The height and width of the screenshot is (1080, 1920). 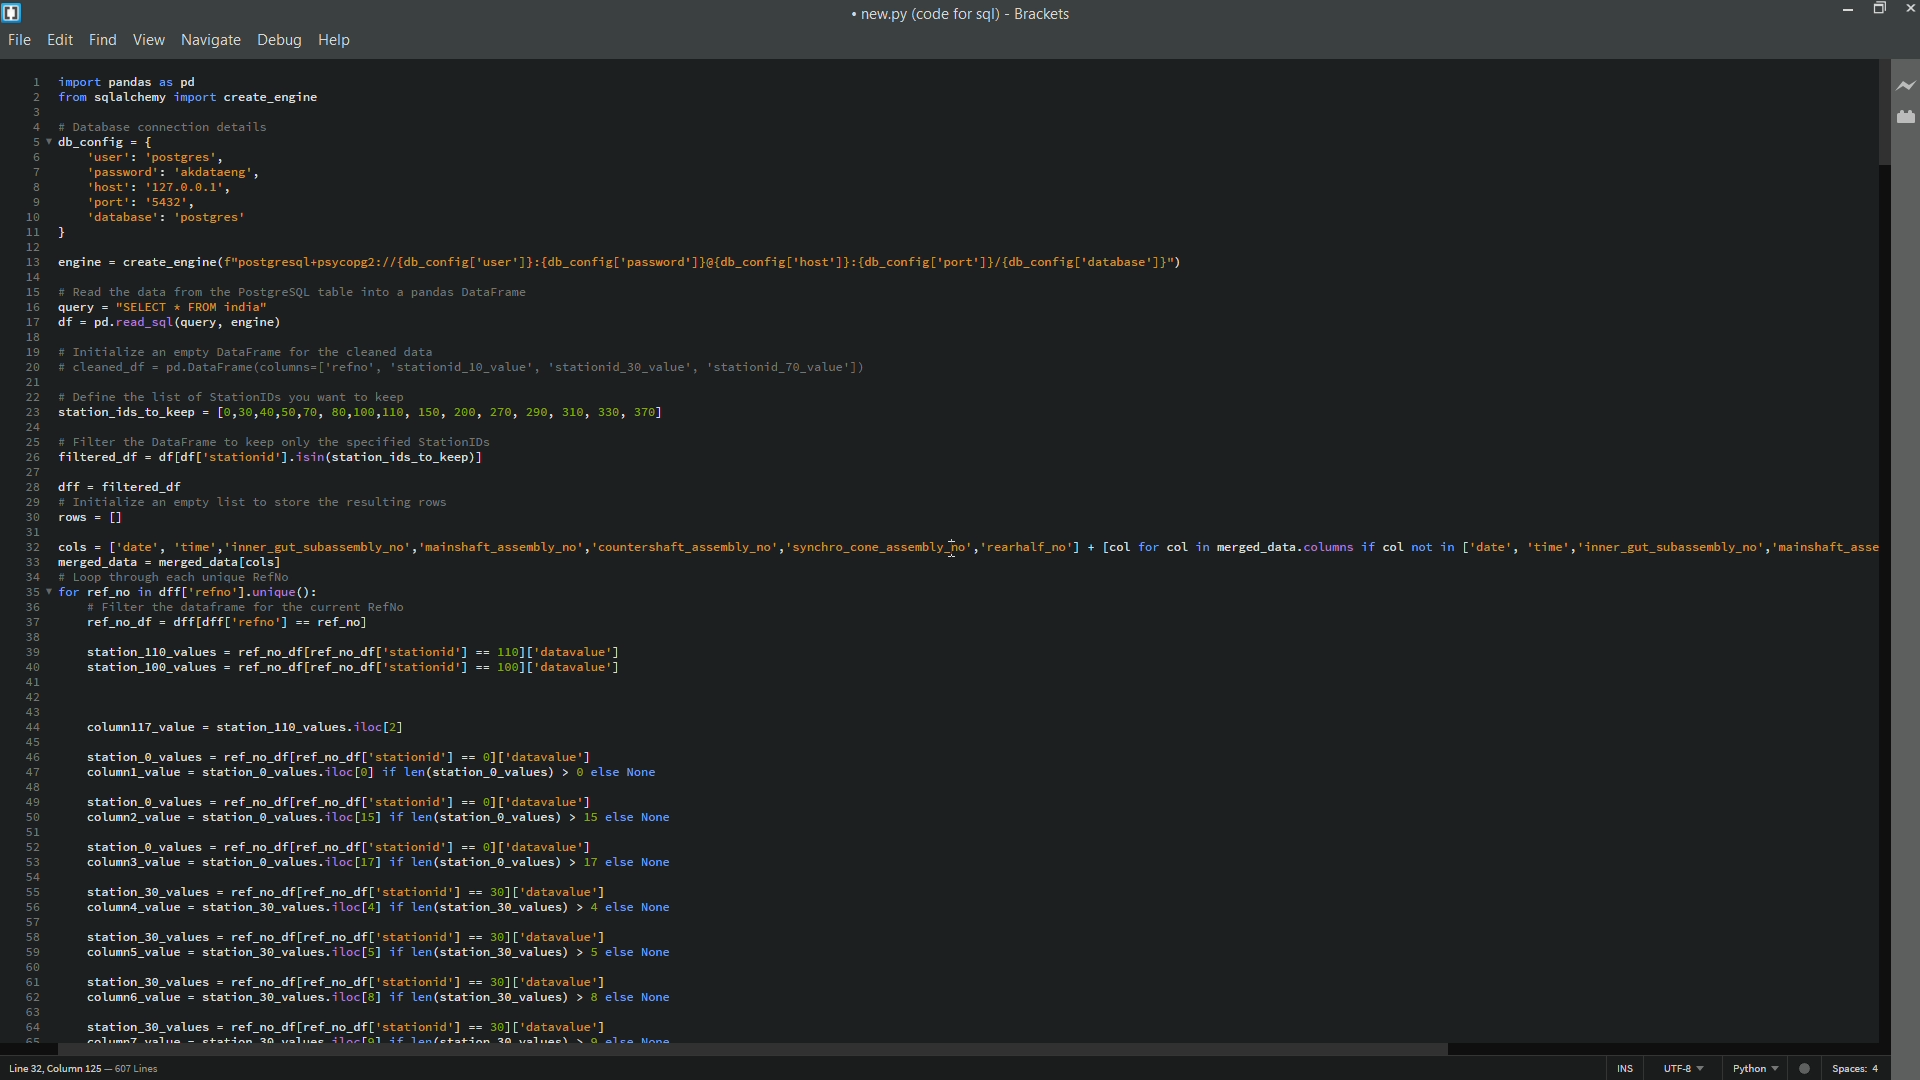 What do you see at coordinates (1844, 8) in the screenshot?
I see `minimize` at bounding box center [1844, 8].